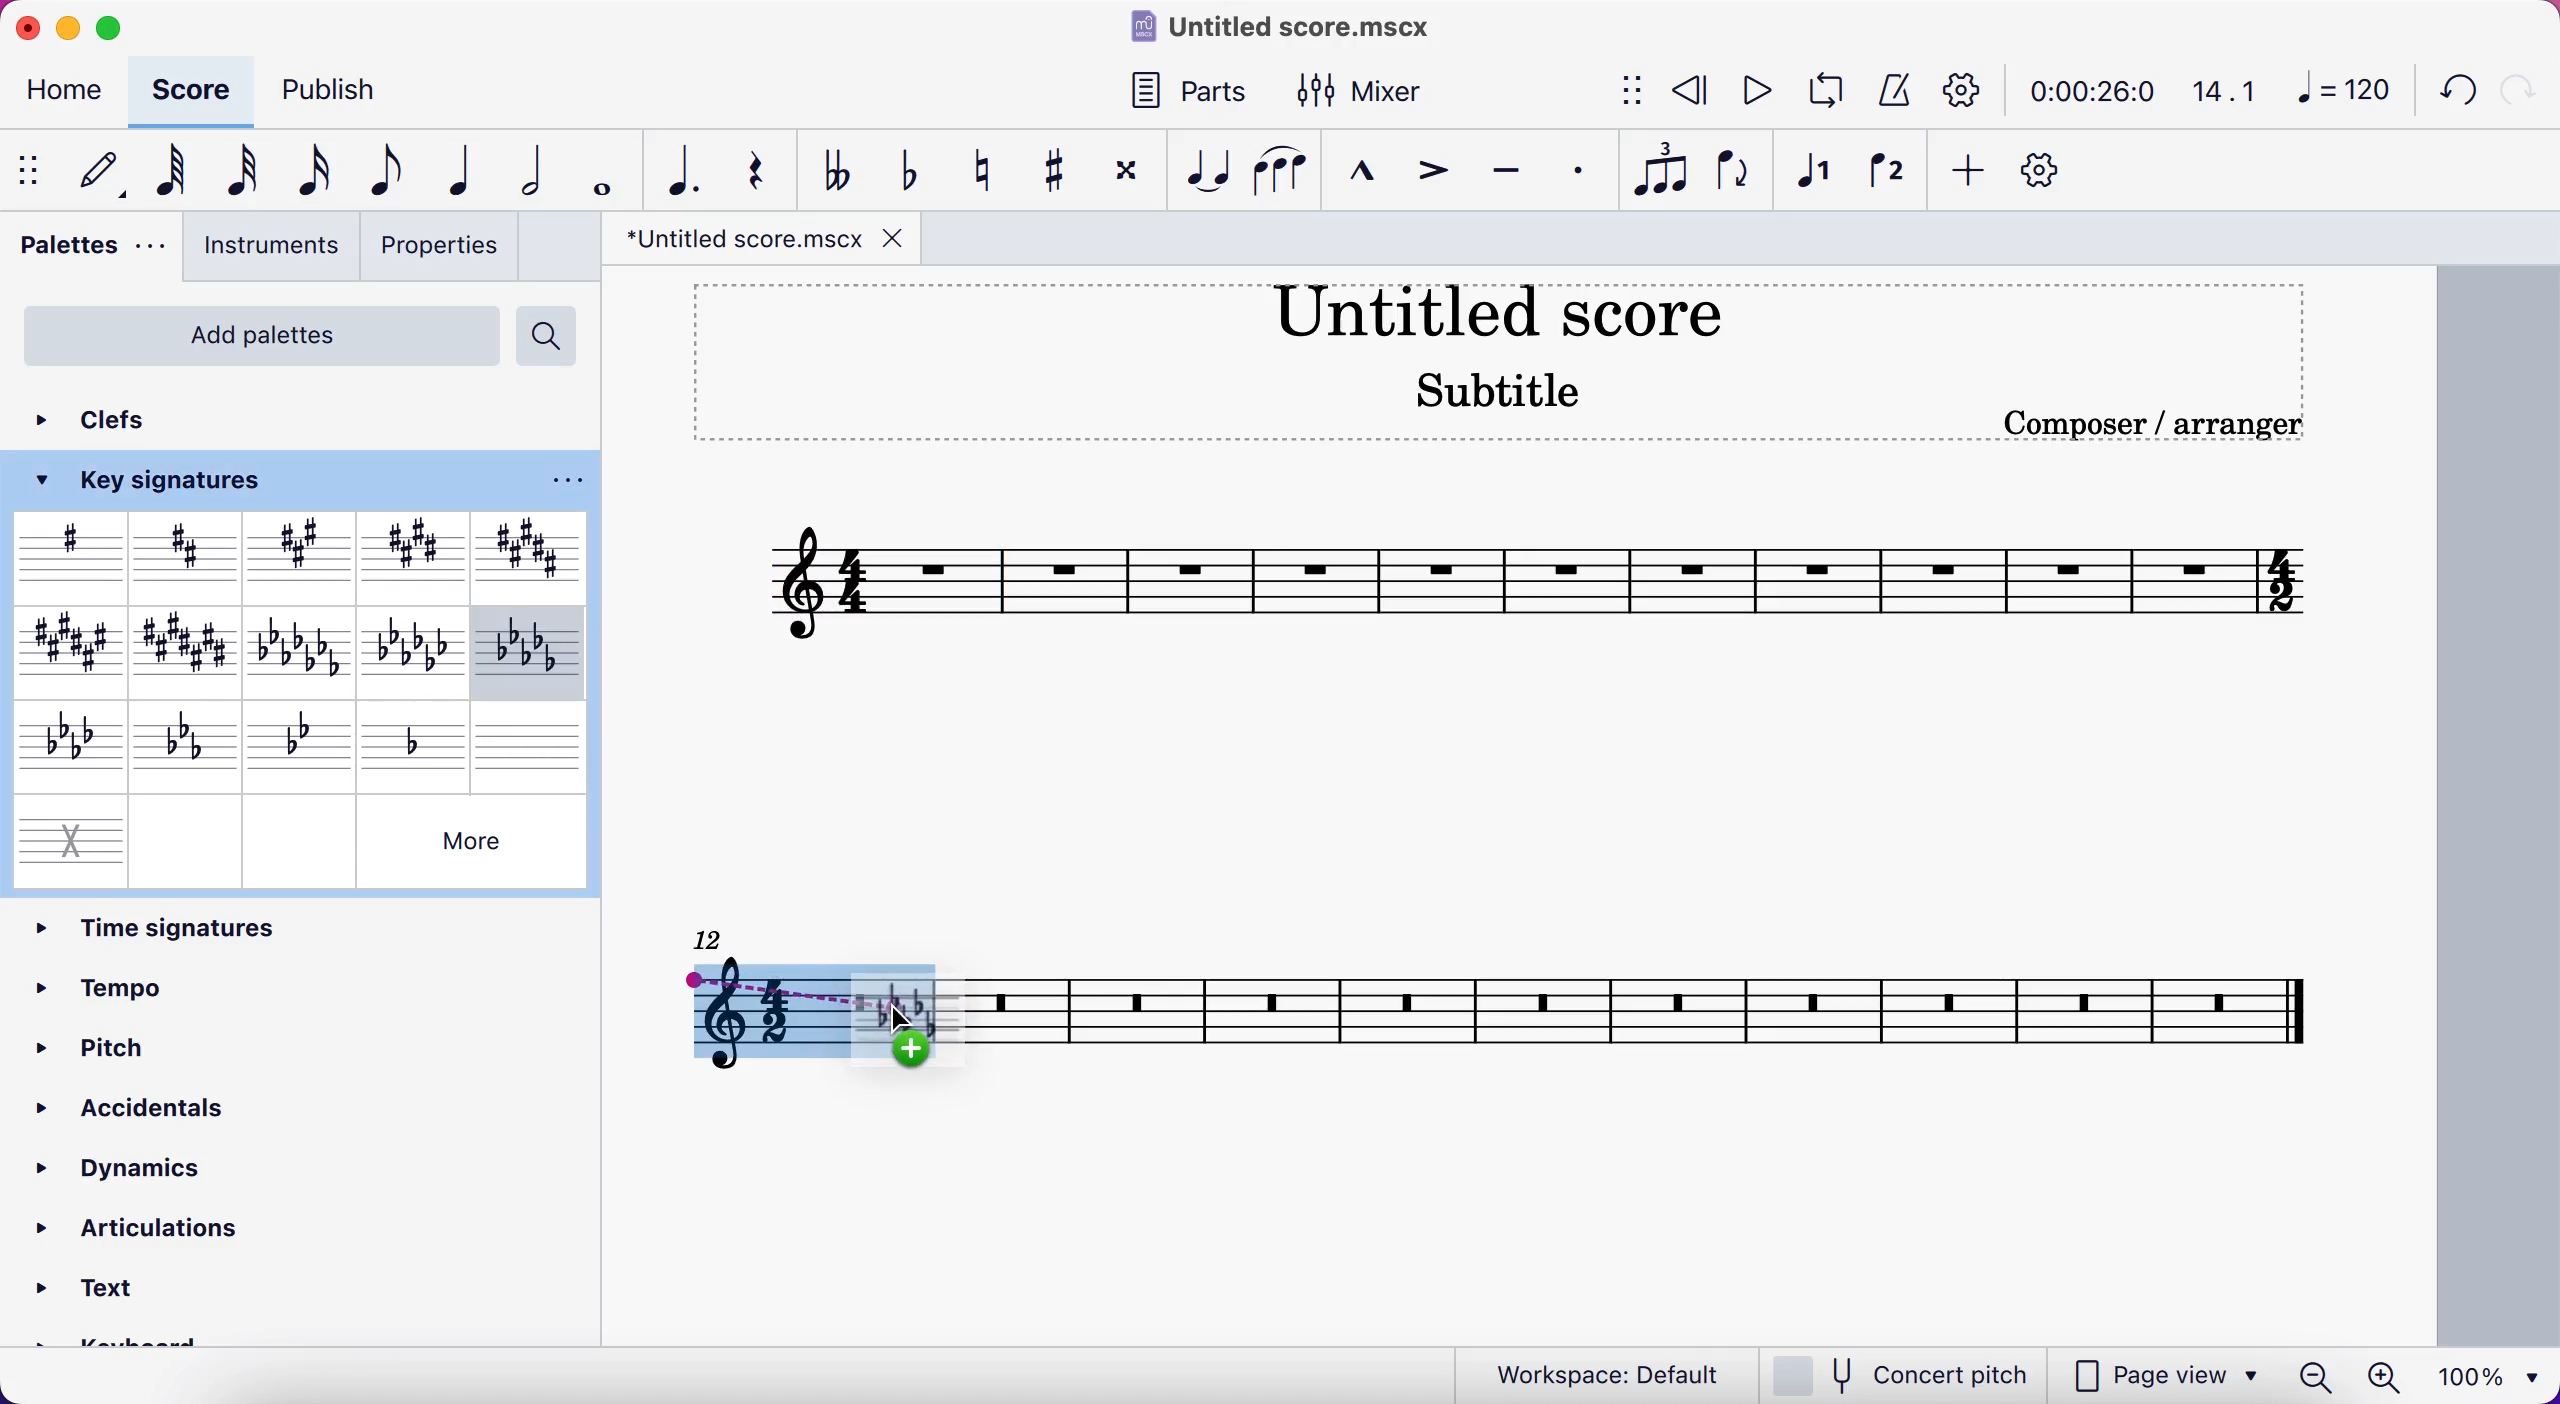  I want to click on add, so click(1970, 169).